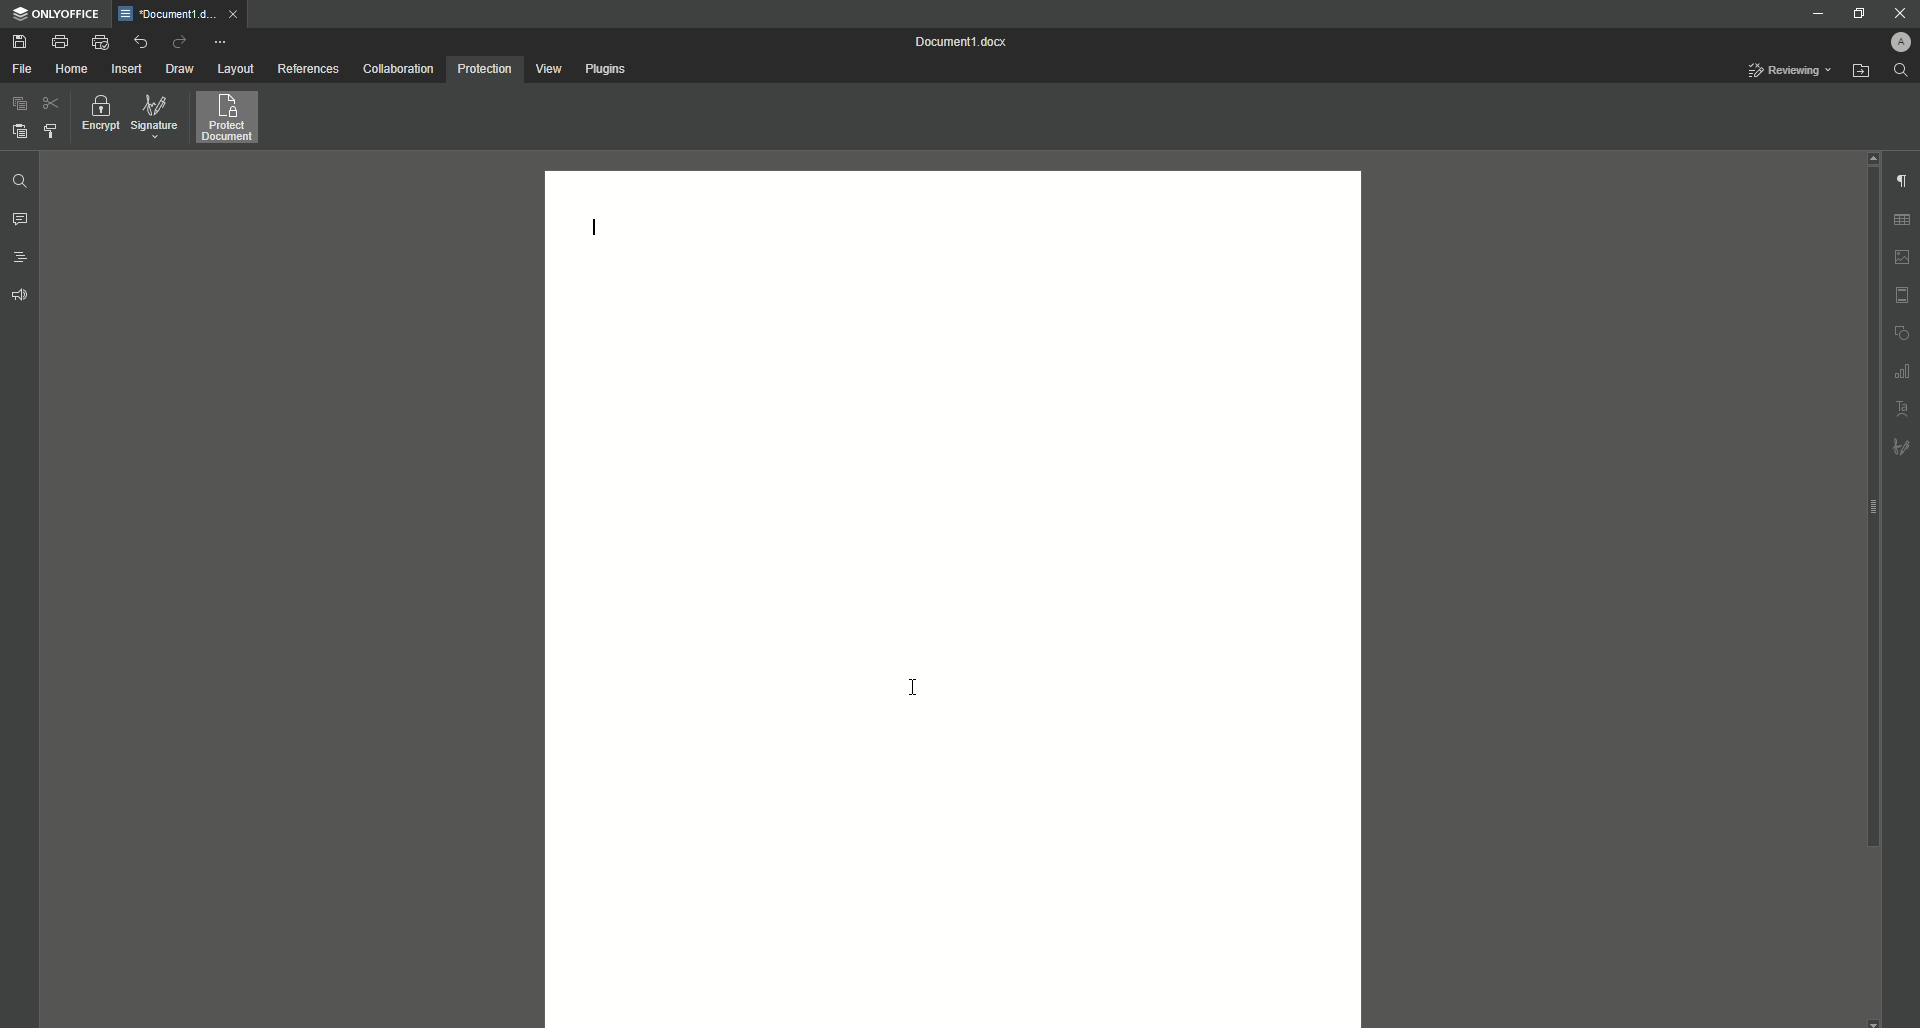  What do you see at coordinates (124, 68) in the screenshot?
I see `Insert` at bounding box center [124, 68].